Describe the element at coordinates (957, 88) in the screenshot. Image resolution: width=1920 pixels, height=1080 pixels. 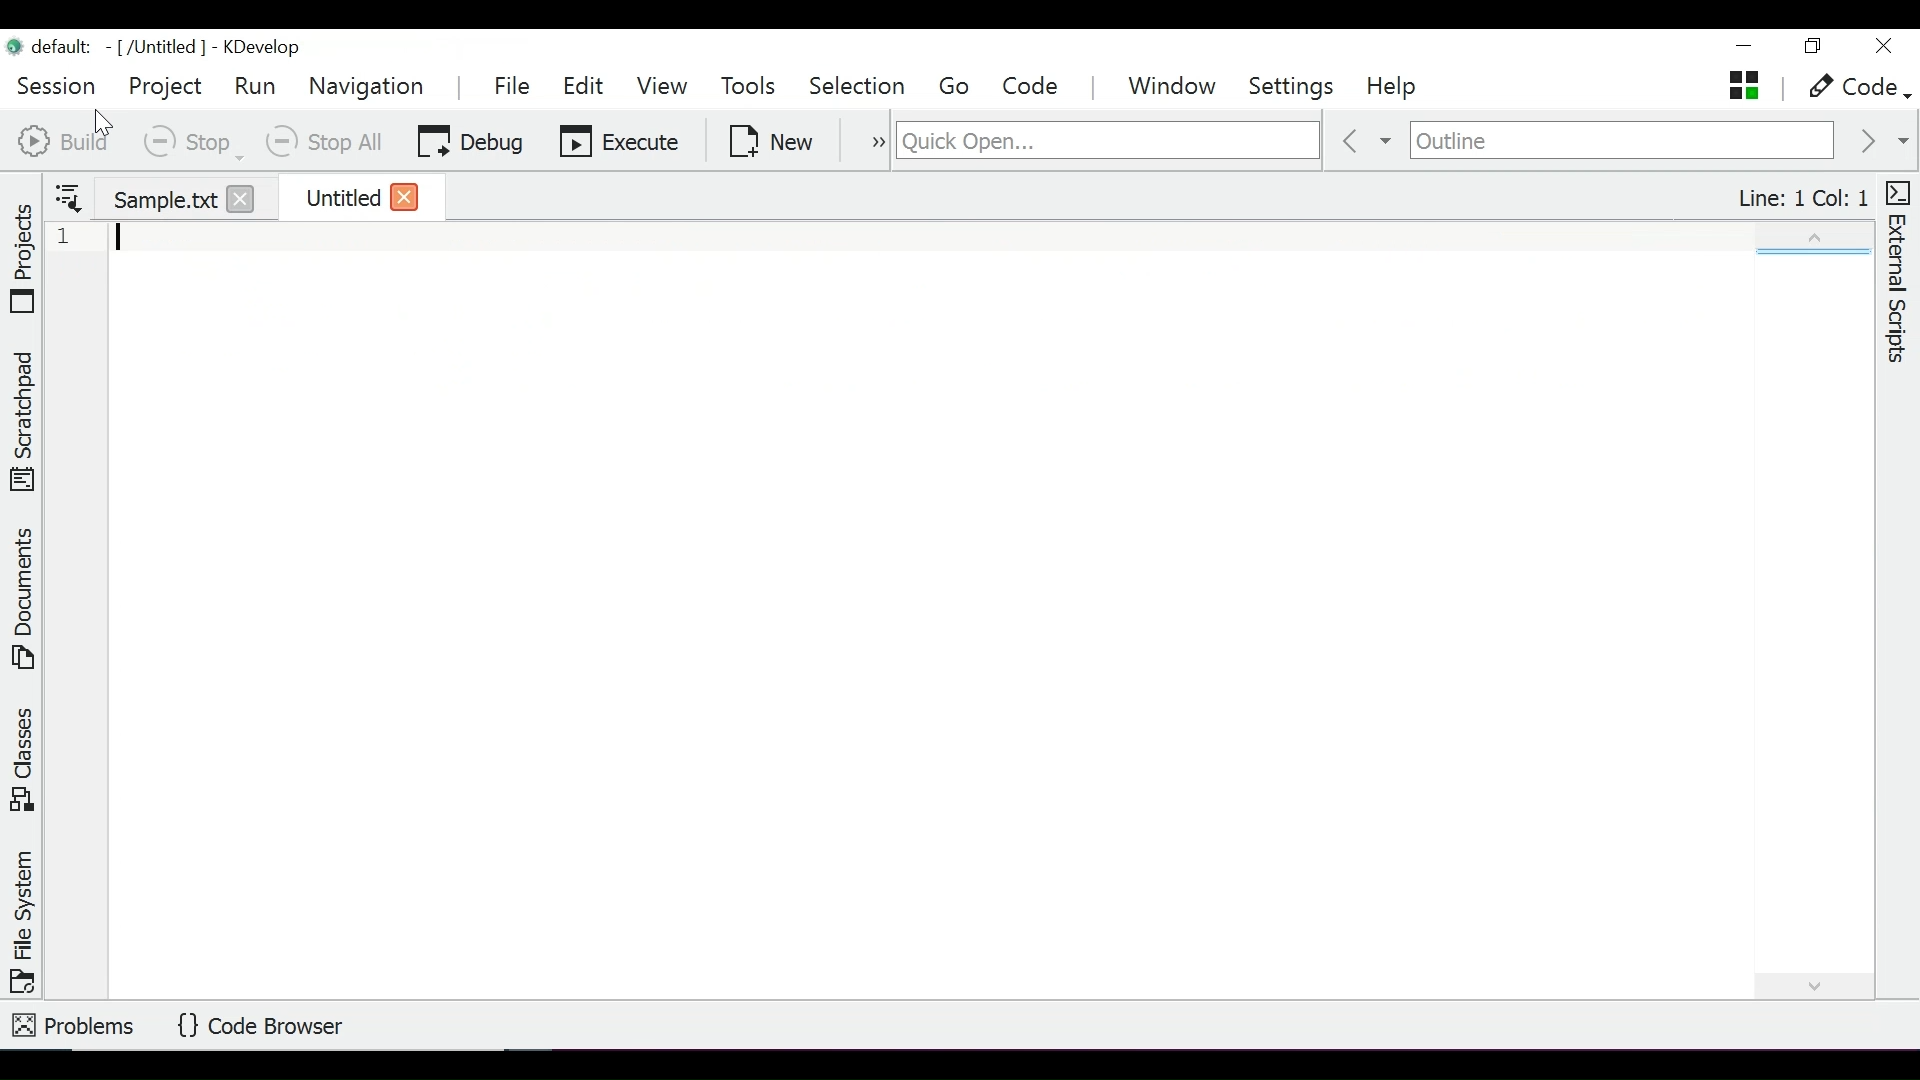
I see `` at that location.